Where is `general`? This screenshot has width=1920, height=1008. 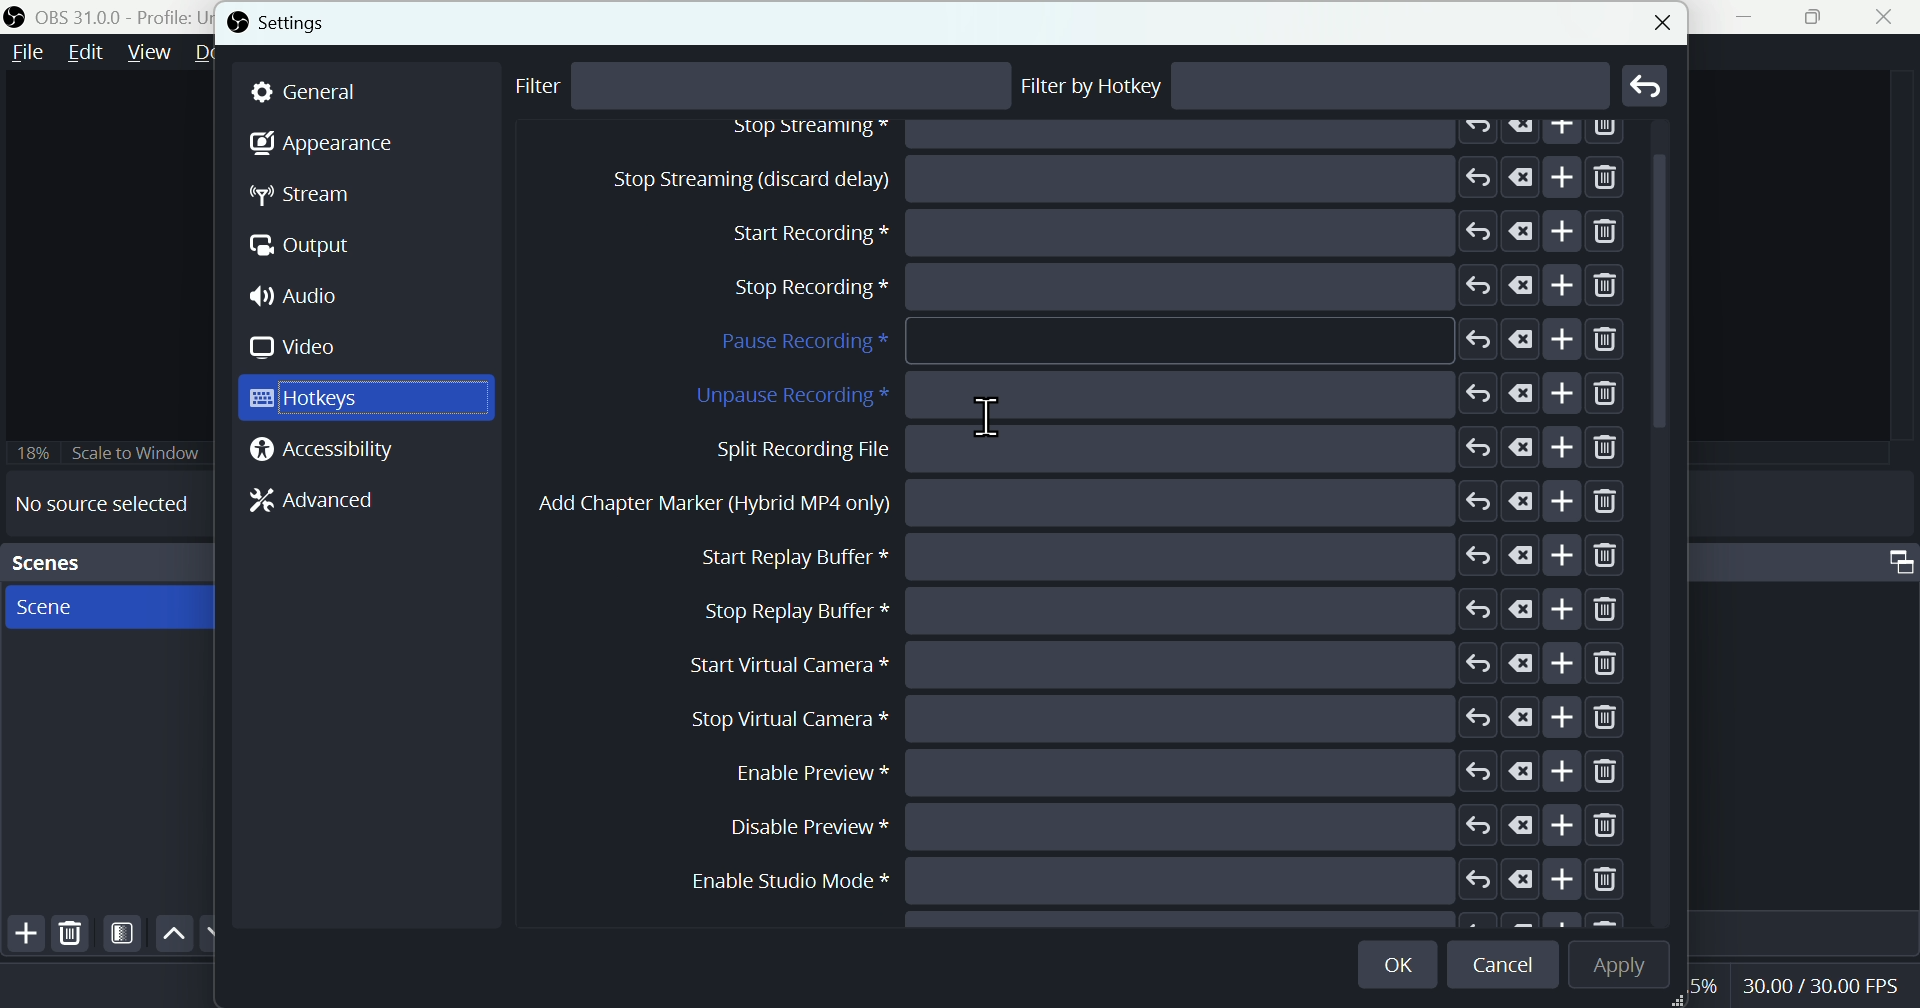 general is located at coordinates (367, 92).